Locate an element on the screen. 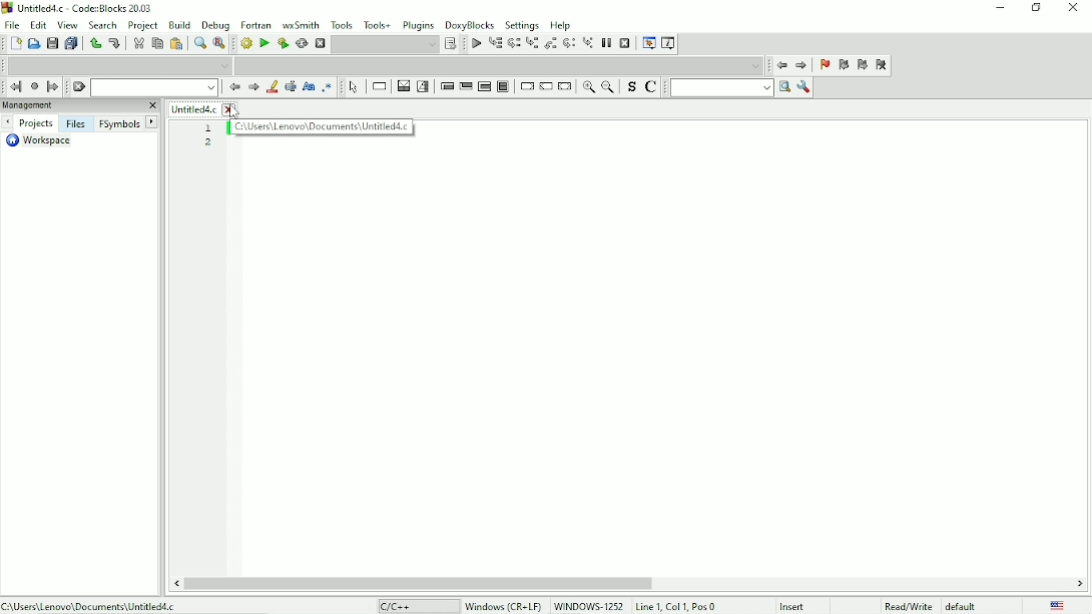 This screenshot has height=614, width=1092. Last jump is located at coordinates (34, 86).